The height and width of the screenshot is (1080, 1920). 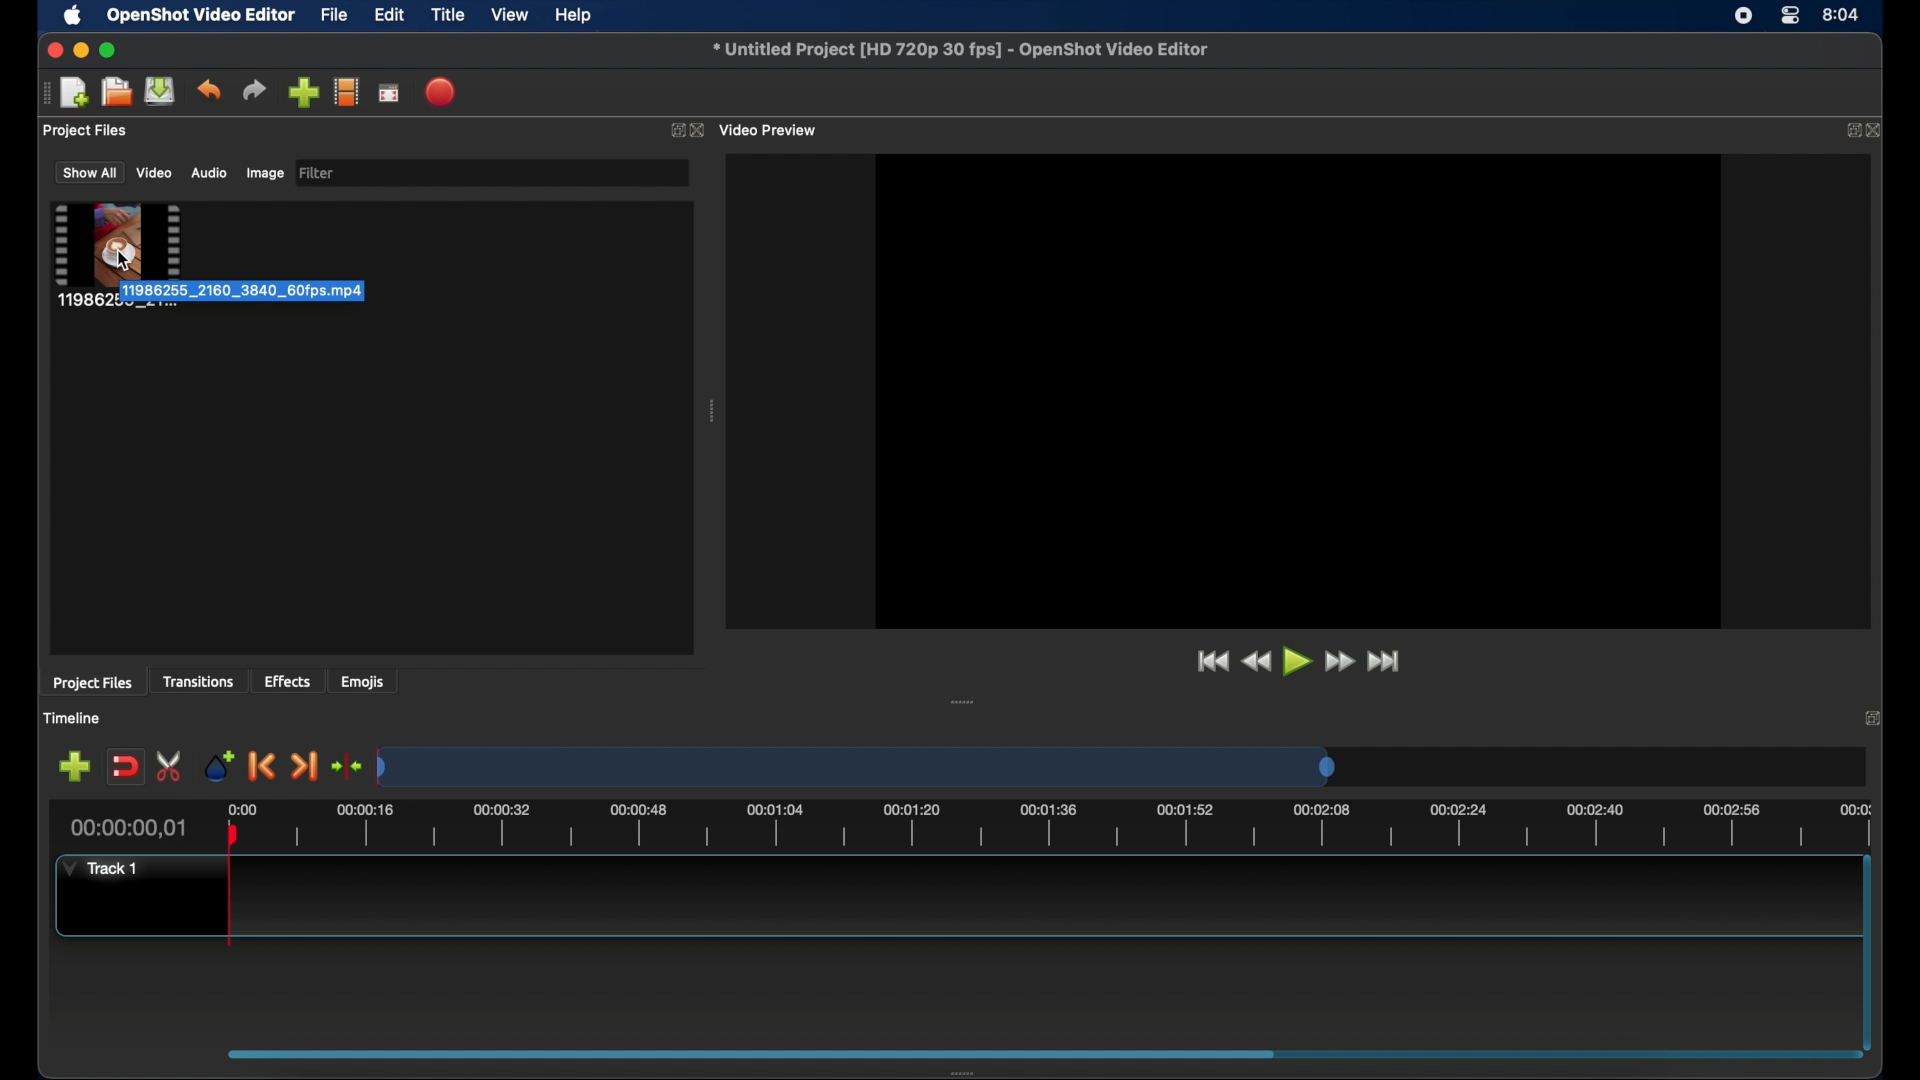 What do you see at coordinates (282, 291) in the screenshot?
I see `tooltip` at bounding box center [282, 291].